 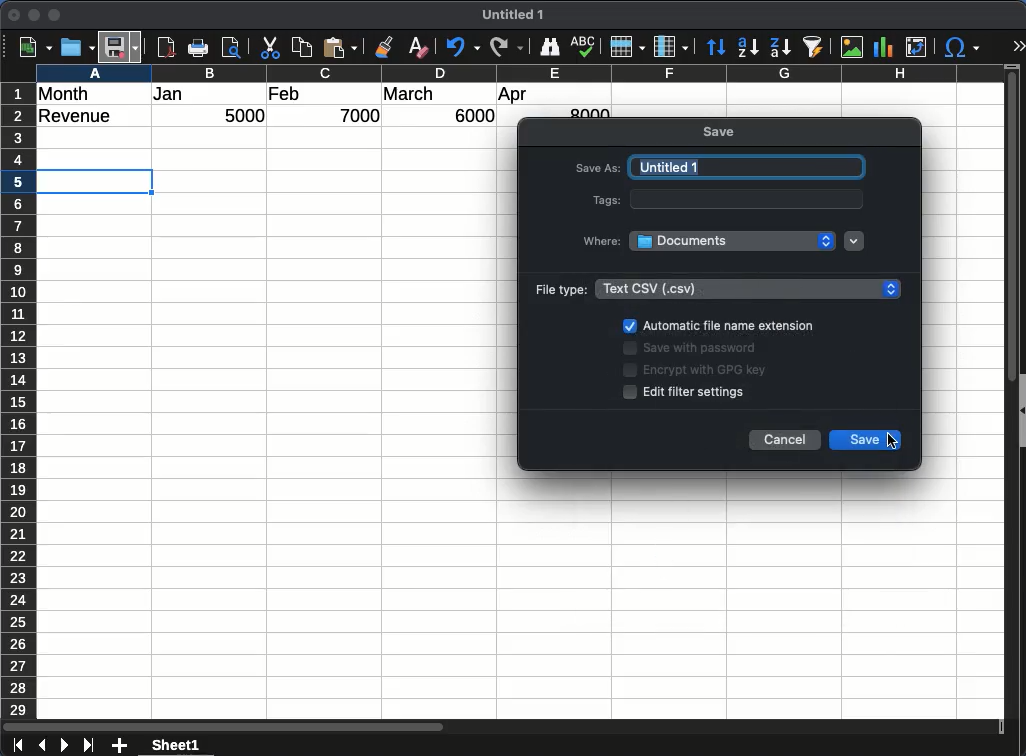 I want to click on month, so click(x=68, y=93).